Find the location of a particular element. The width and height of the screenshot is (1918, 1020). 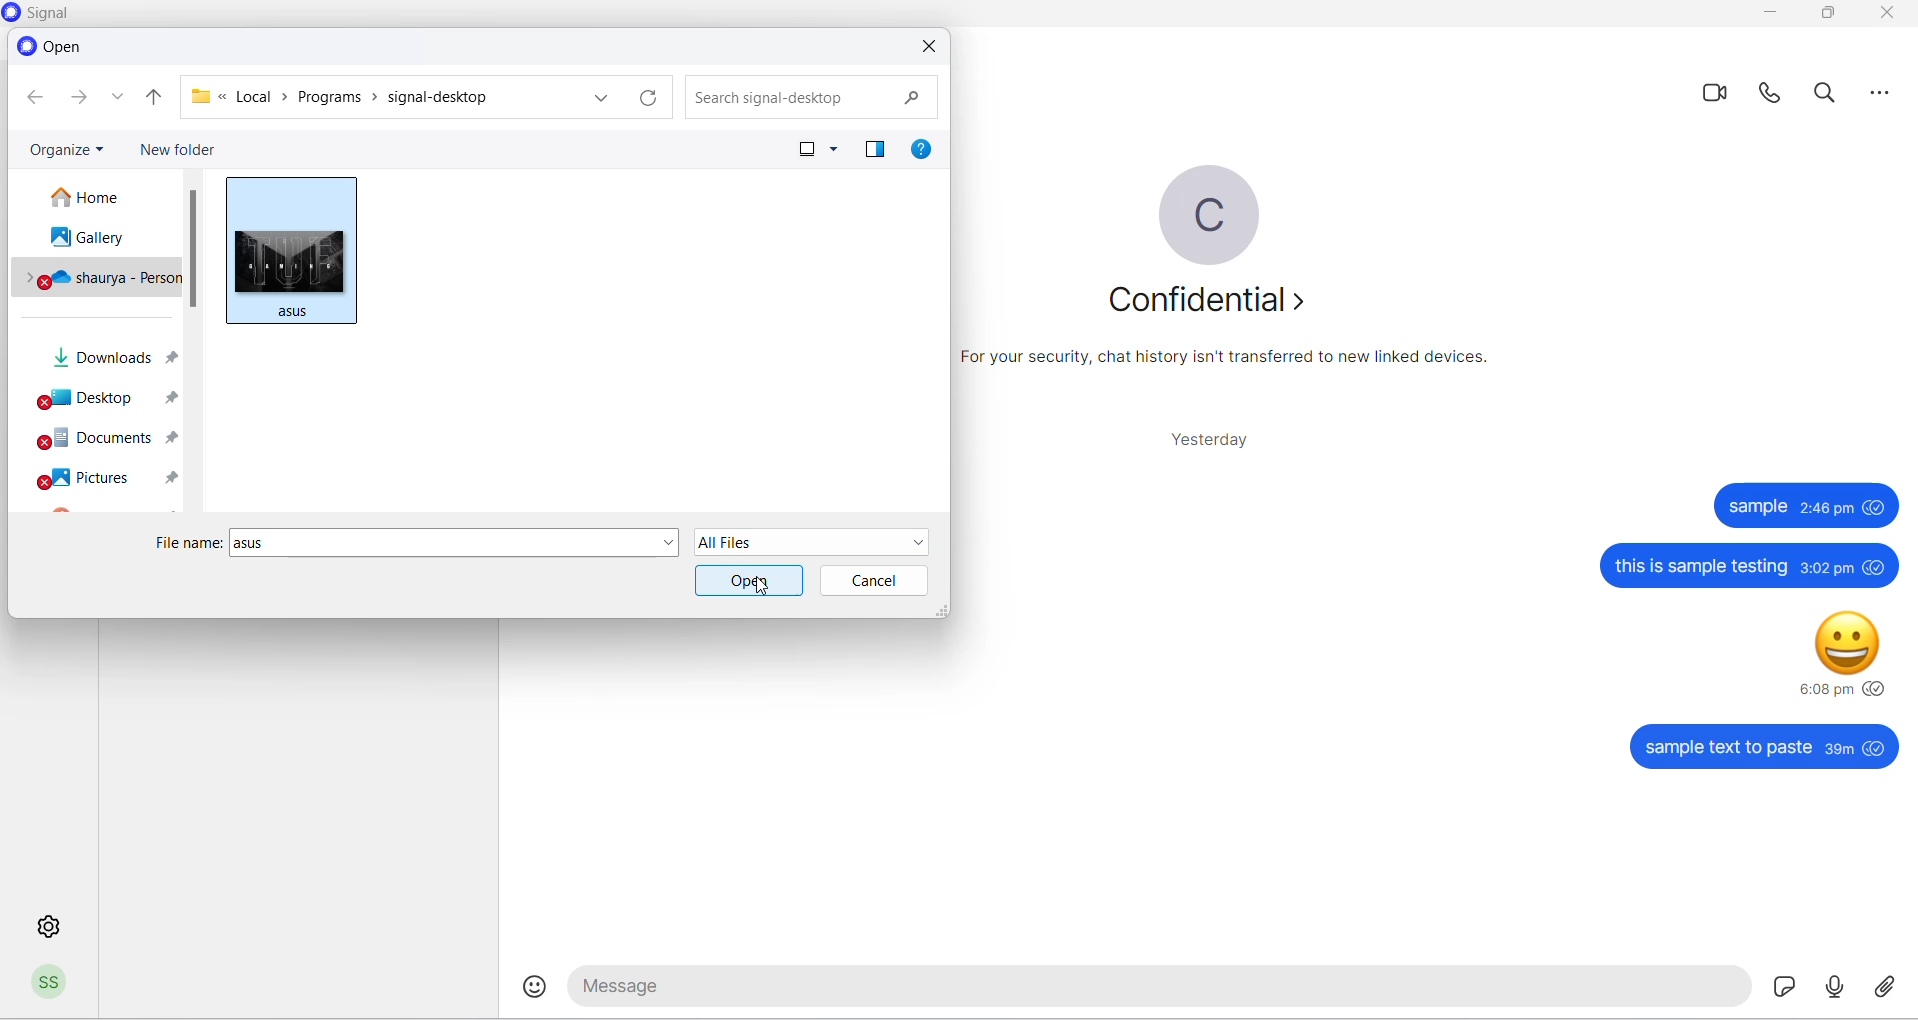

change your view is located at coordinates (793, 149).